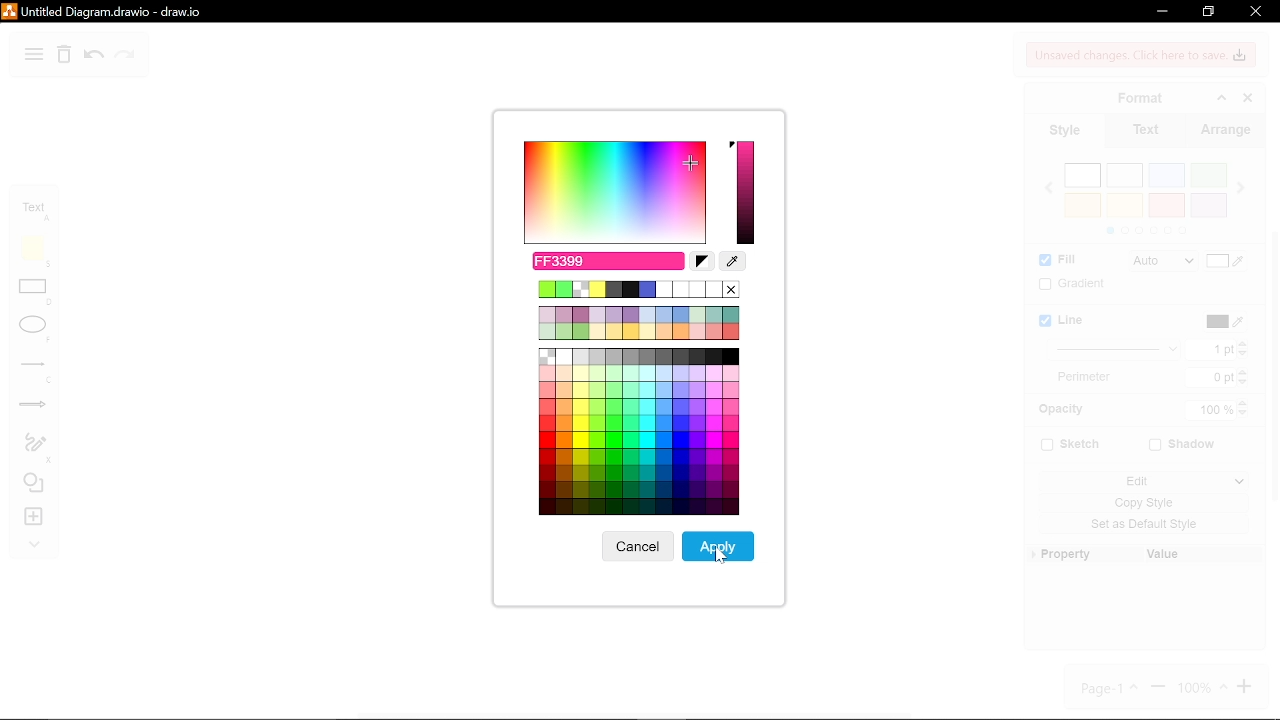  I want to click on selected color spectrum, so click(746, 193).